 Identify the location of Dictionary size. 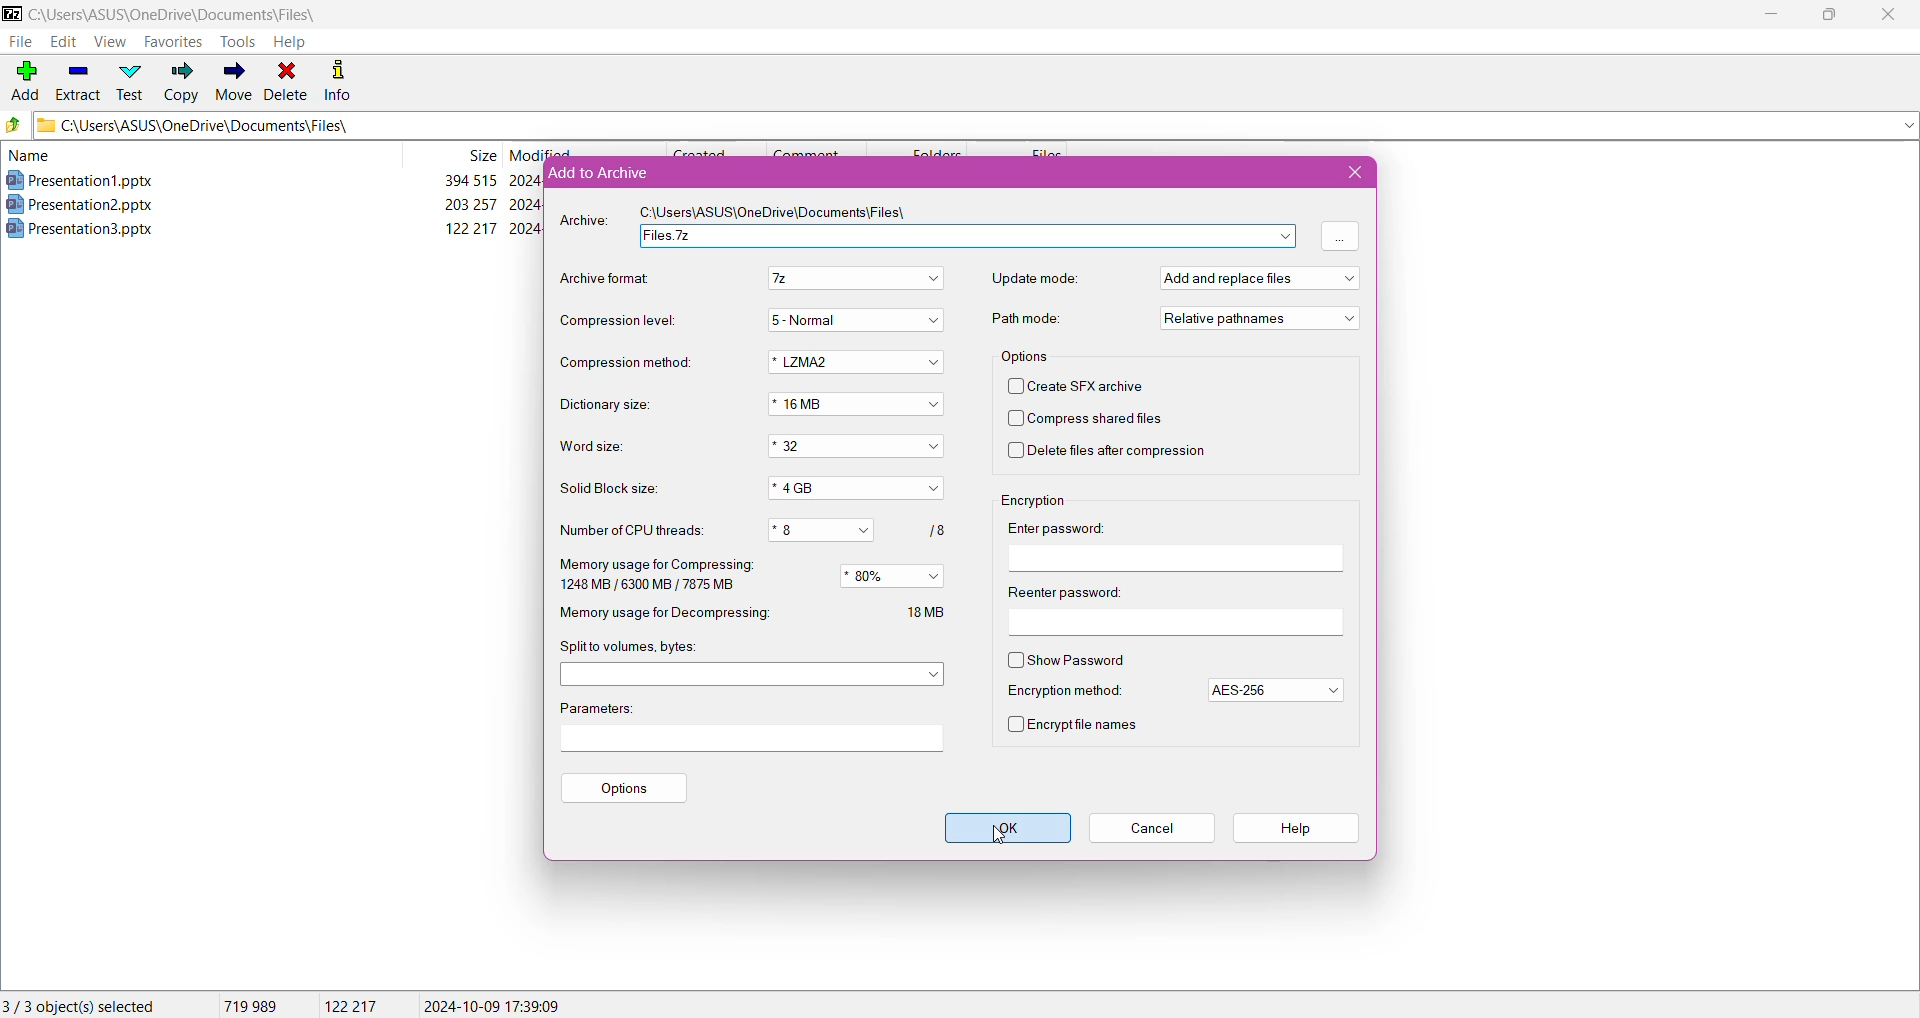
(606, 406).